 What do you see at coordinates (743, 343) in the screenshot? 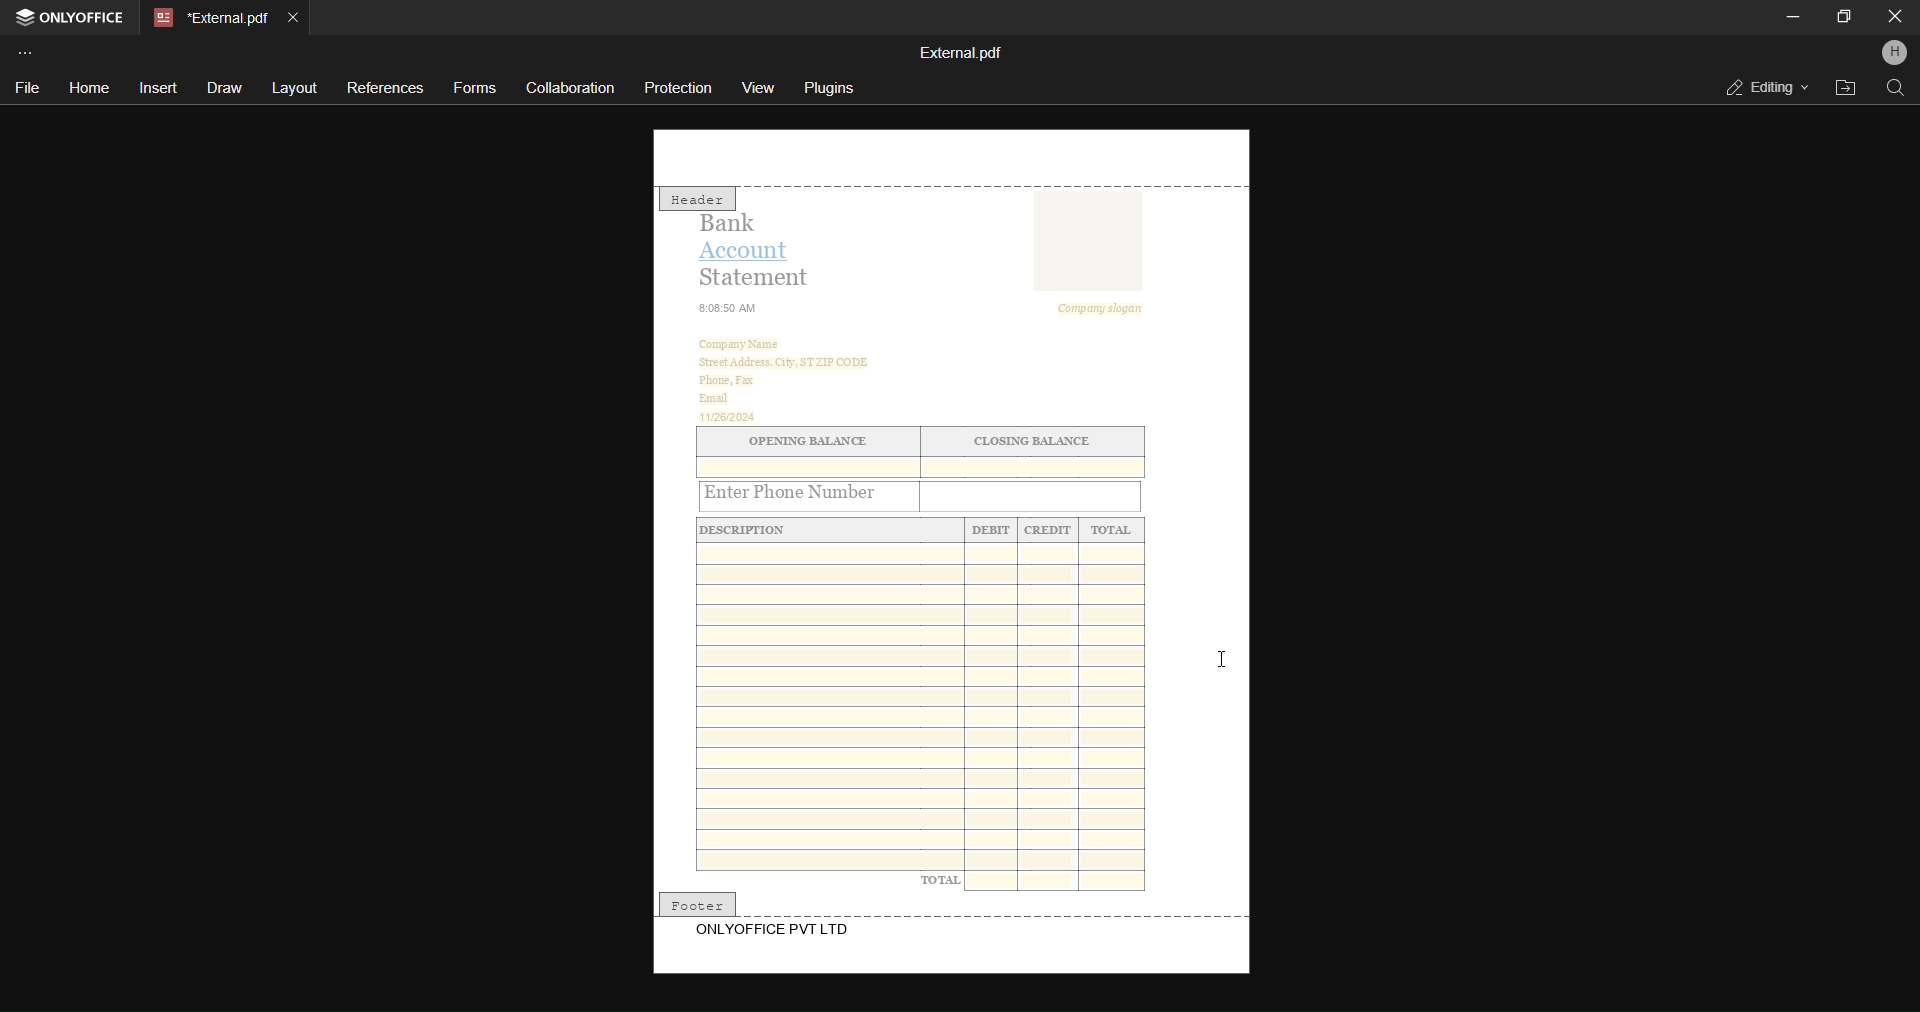
I see `‘Company Name` at bounding box center [743, 343].